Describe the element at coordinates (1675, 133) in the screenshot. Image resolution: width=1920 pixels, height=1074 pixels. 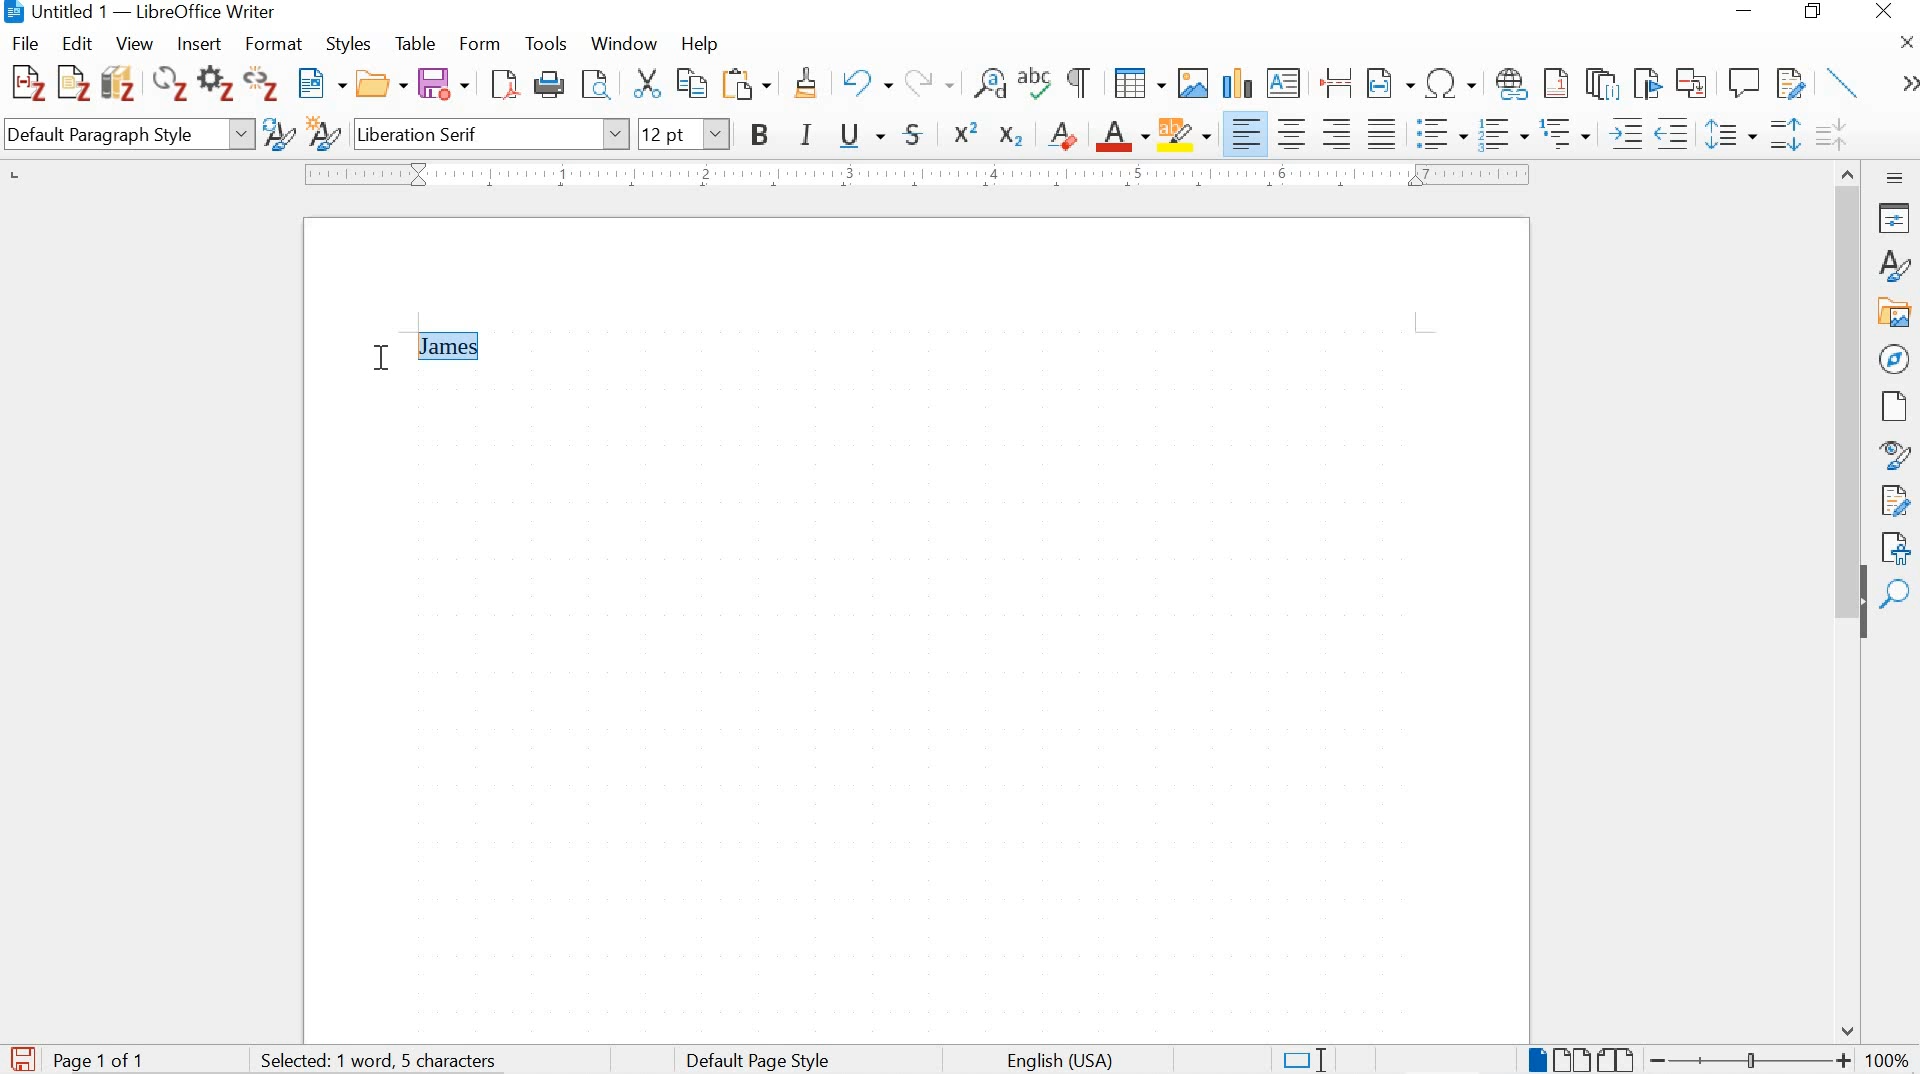
I see `decrease indent` at that location.